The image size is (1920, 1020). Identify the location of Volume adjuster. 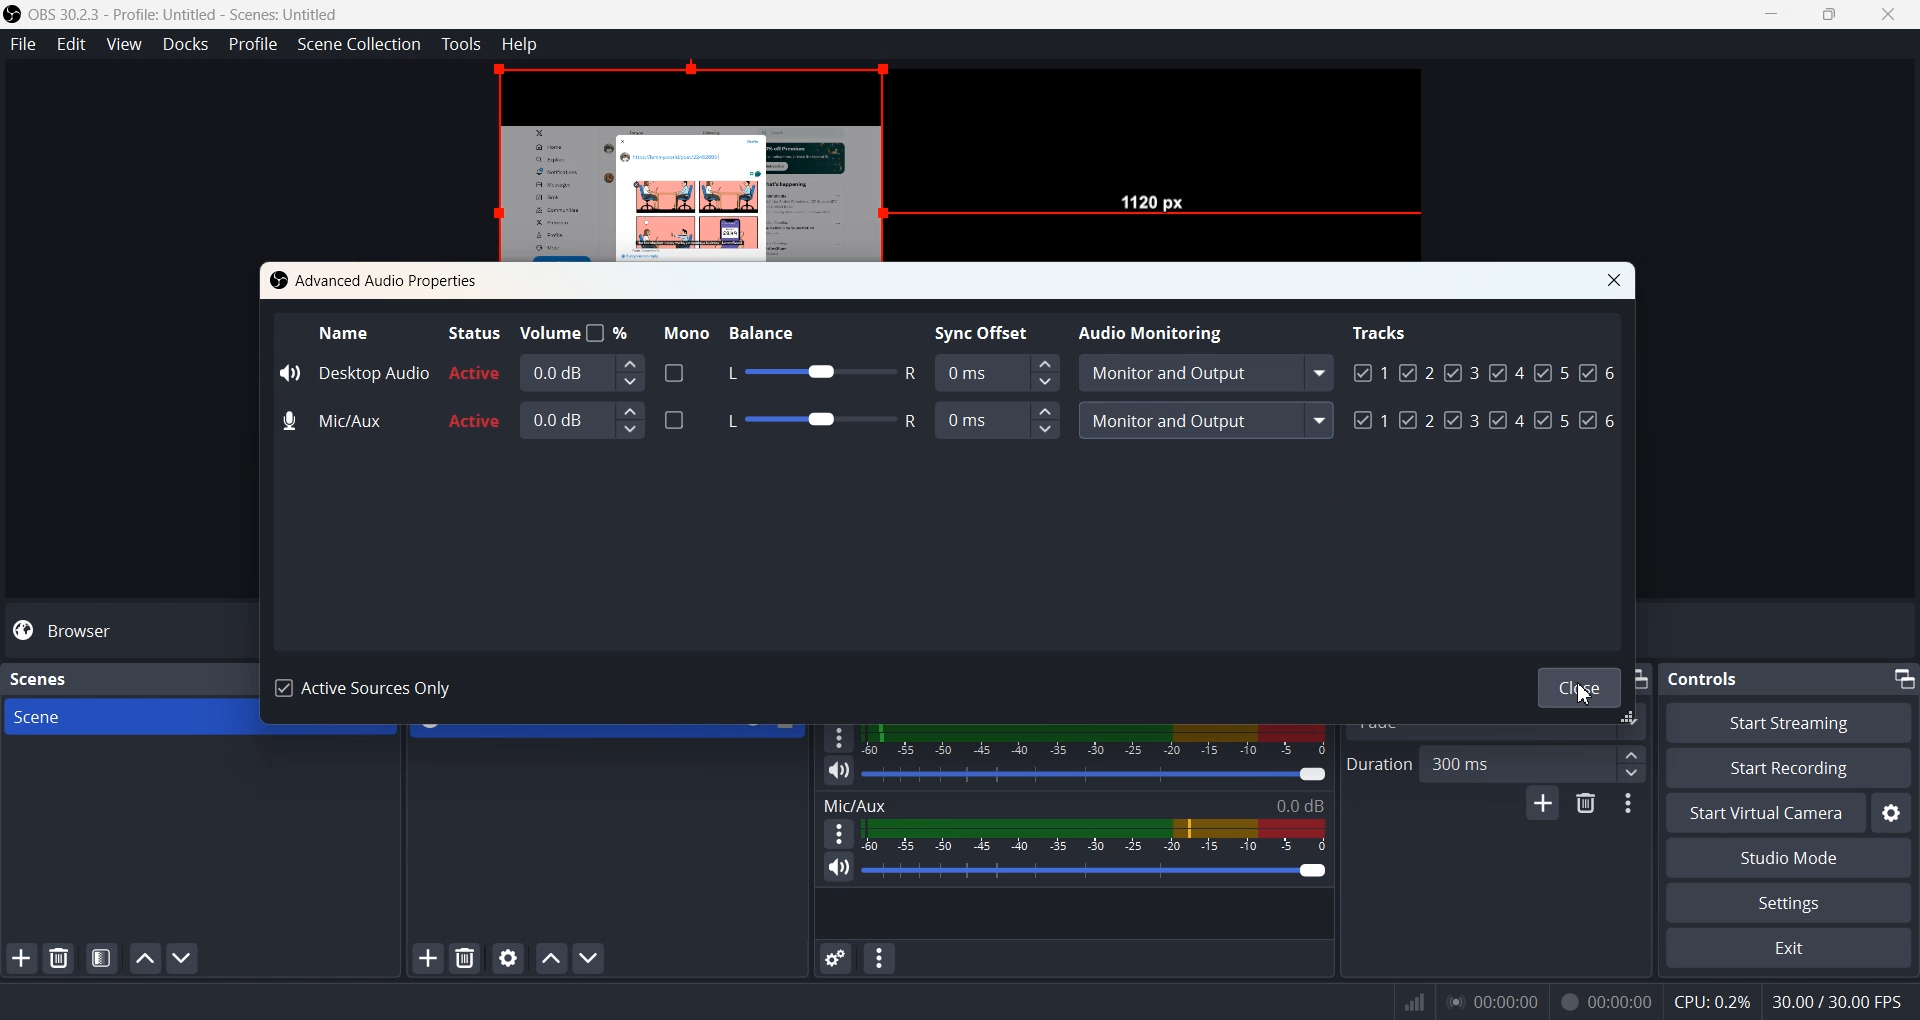
(1098, 773).